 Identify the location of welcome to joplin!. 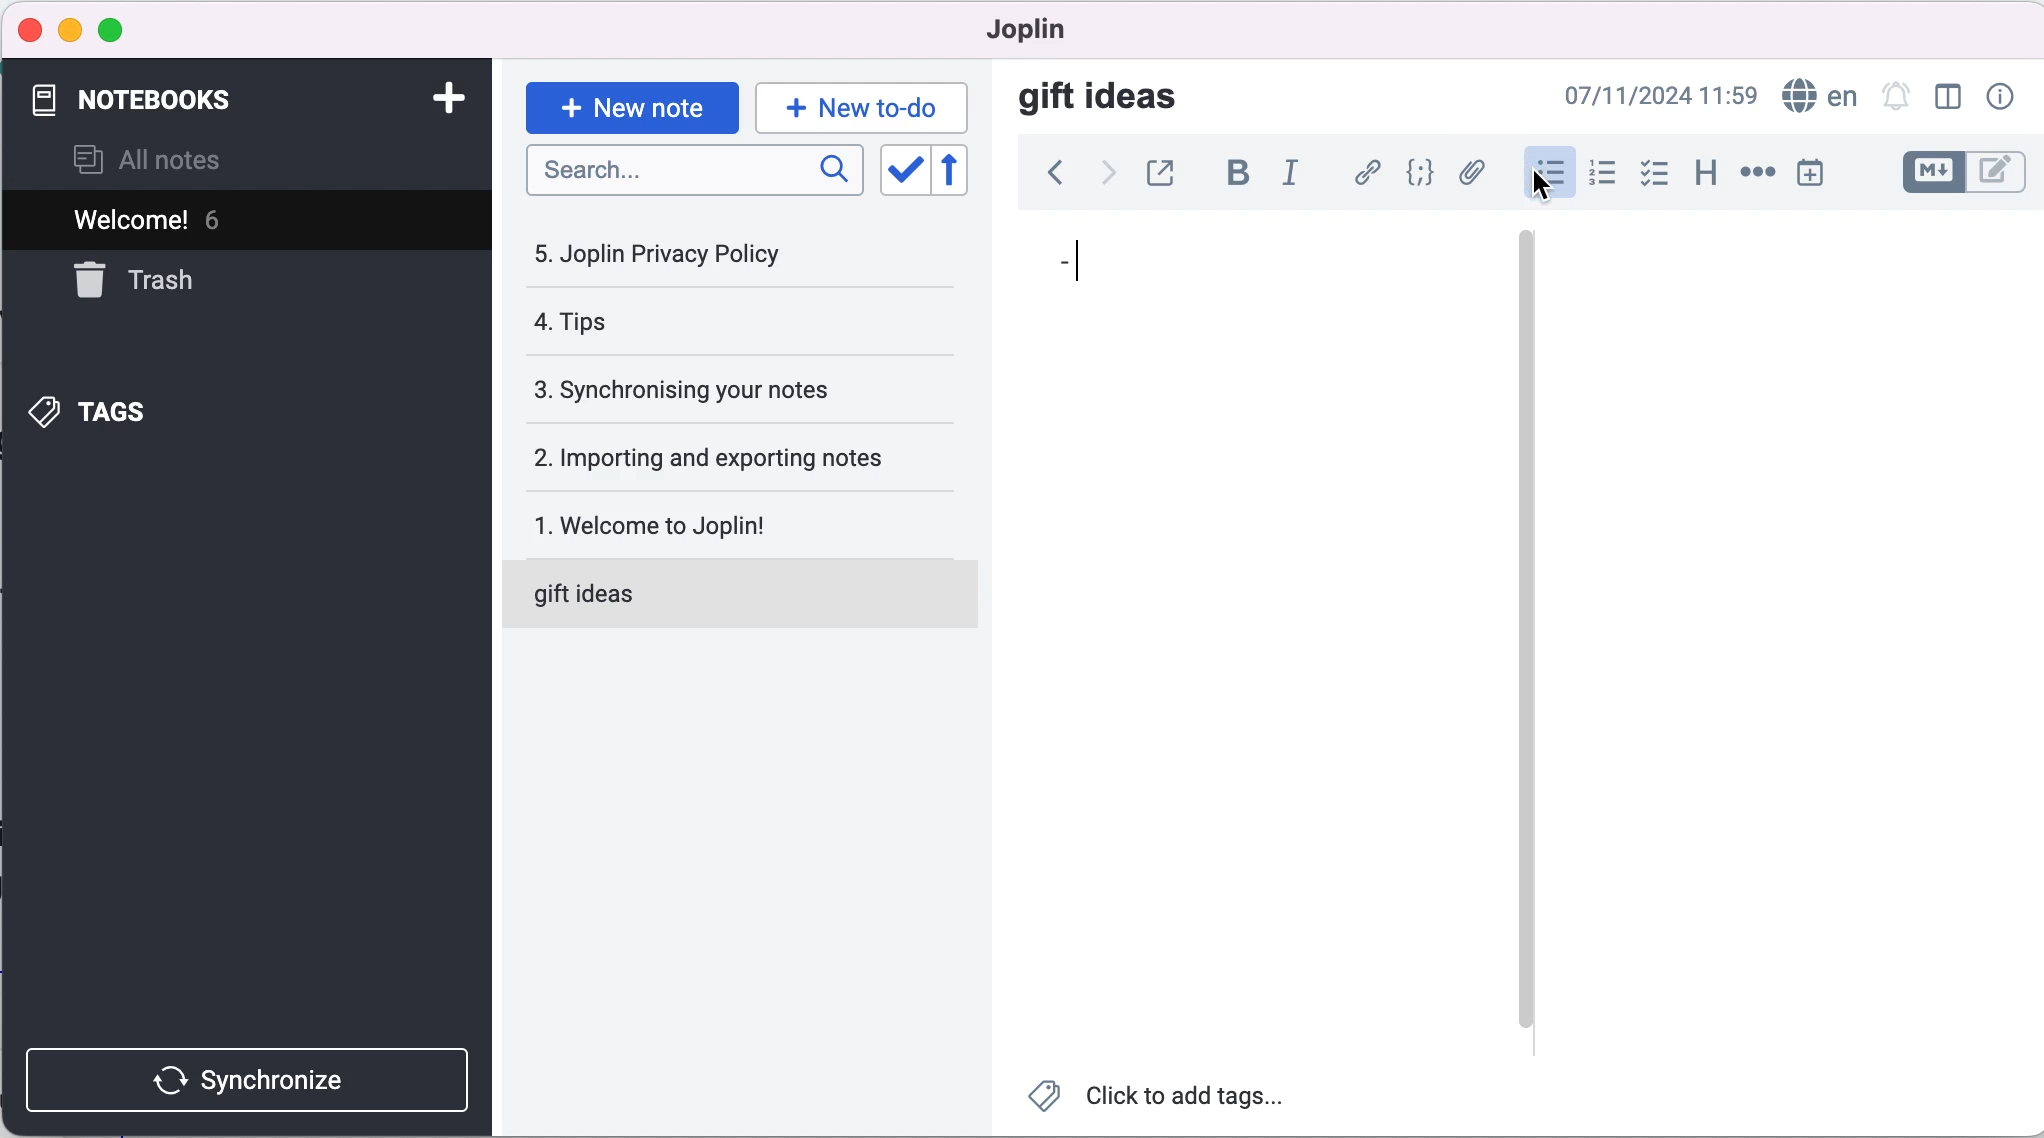
(727, 524).